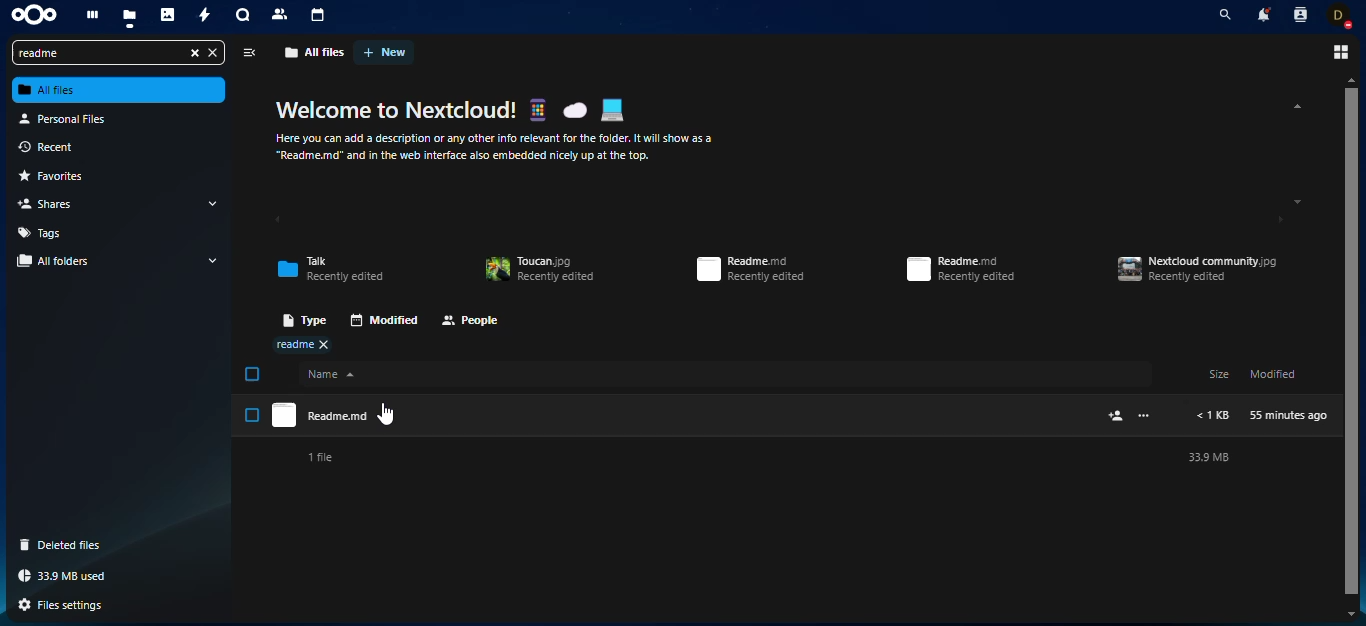  What do you see at coordinates (1298, 202) in the screenshot?
I see `scroll down` at bounding box center [1298, 202].